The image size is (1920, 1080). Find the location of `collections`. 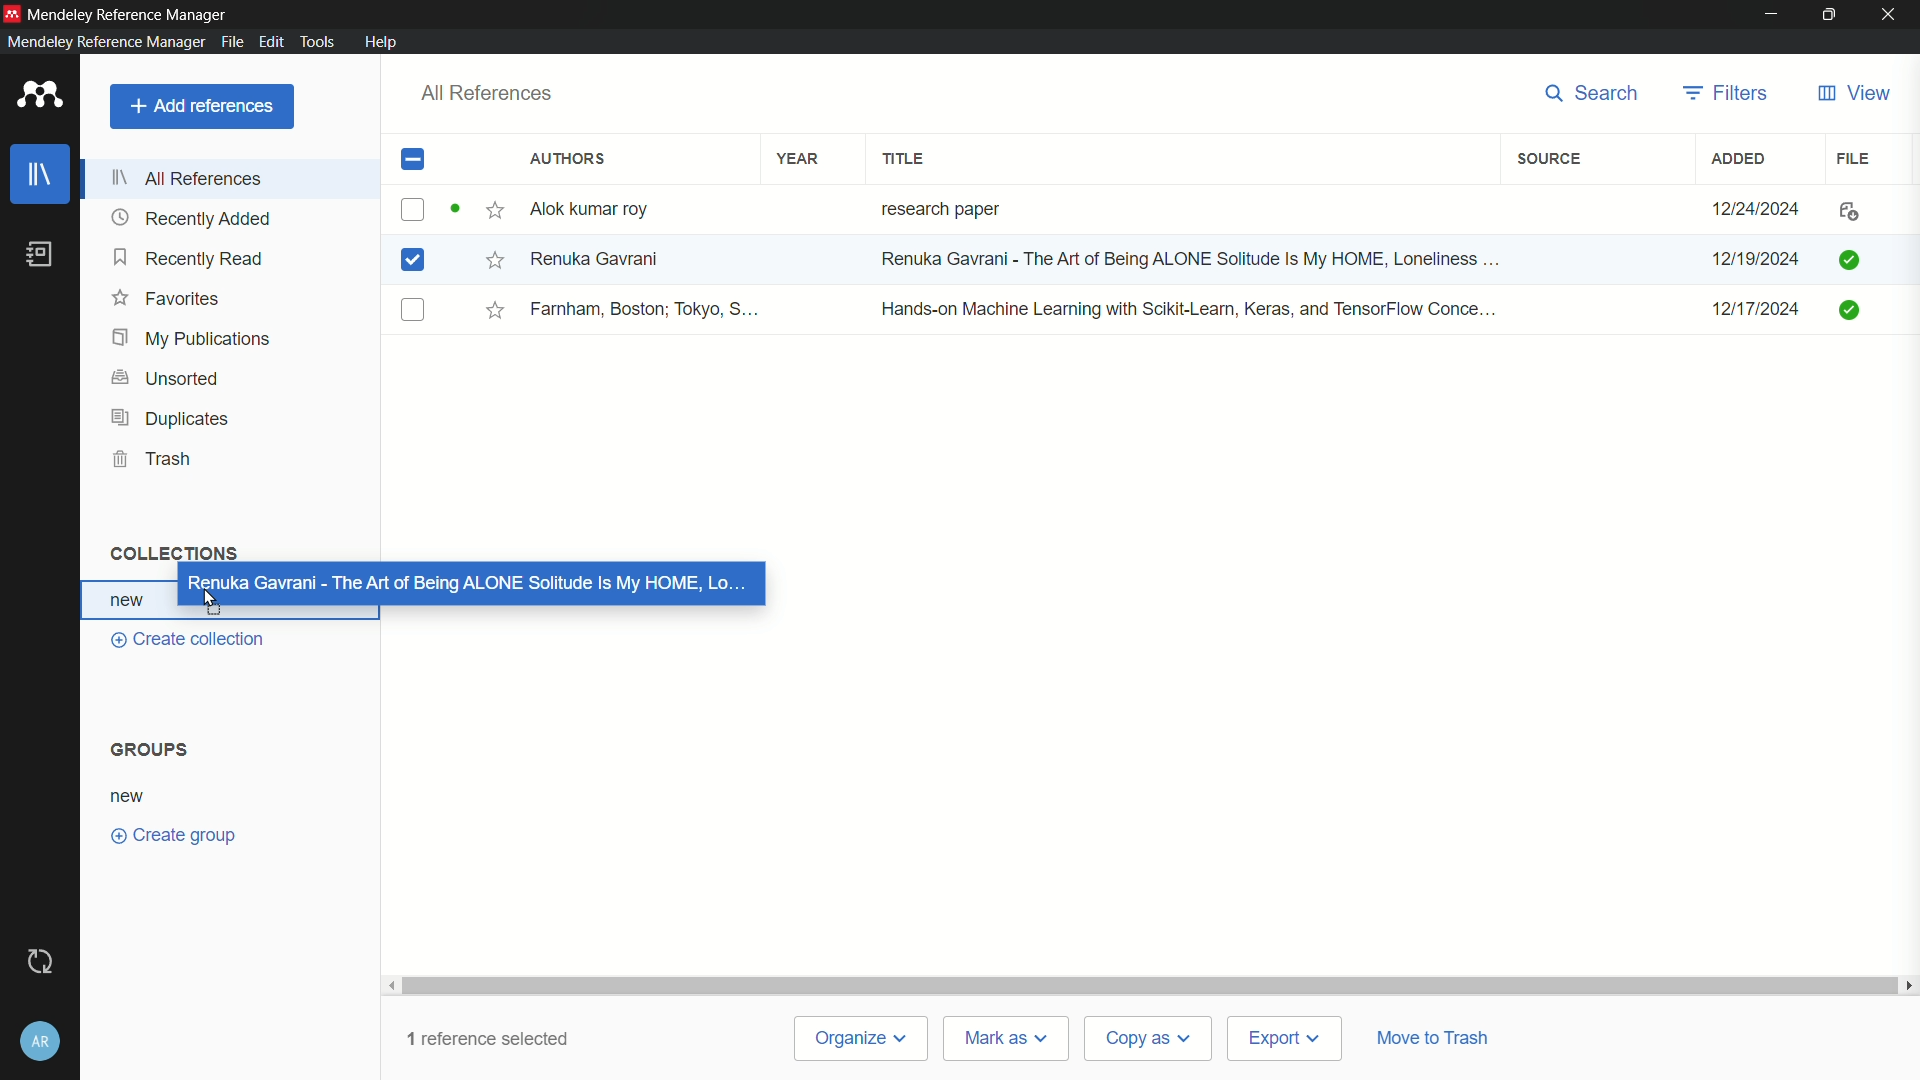

collections is located at coordinates (173, 555).